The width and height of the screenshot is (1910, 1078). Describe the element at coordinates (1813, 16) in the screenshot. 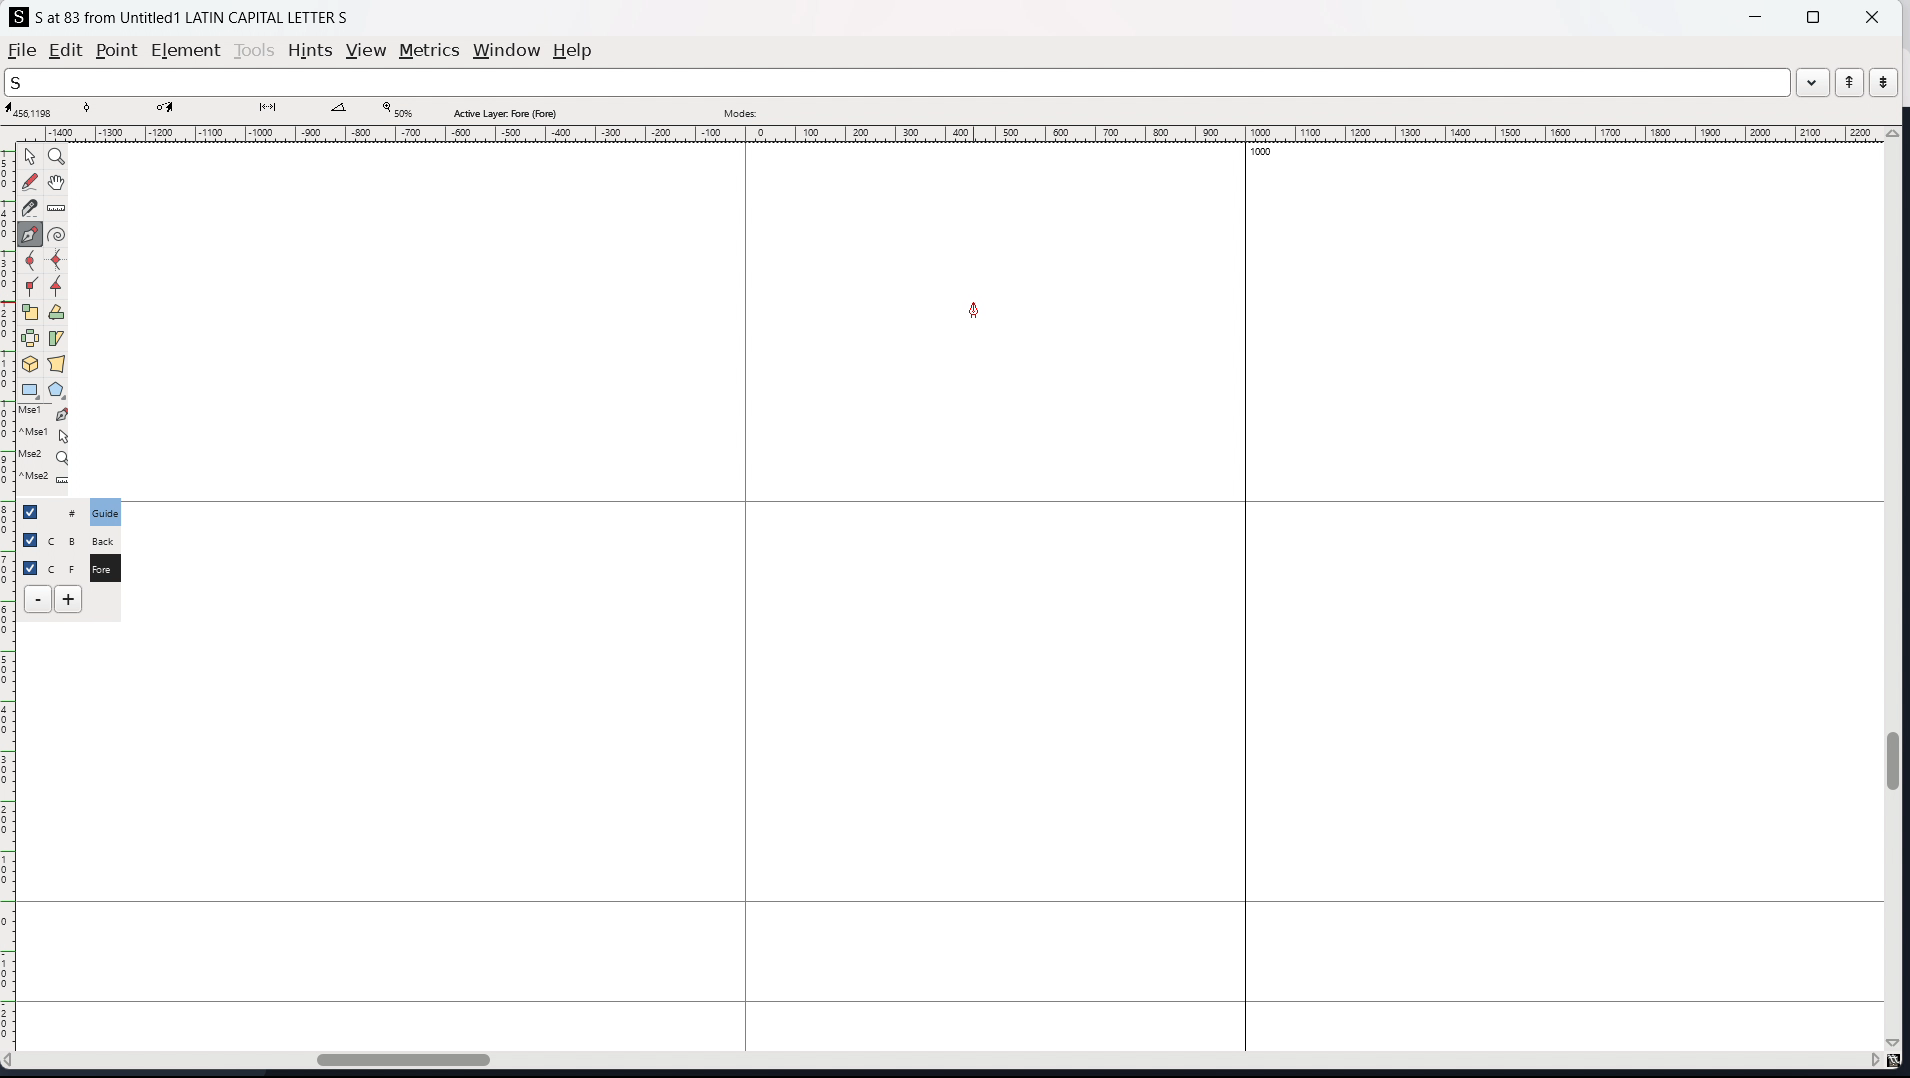

I see `maximize` at that location.